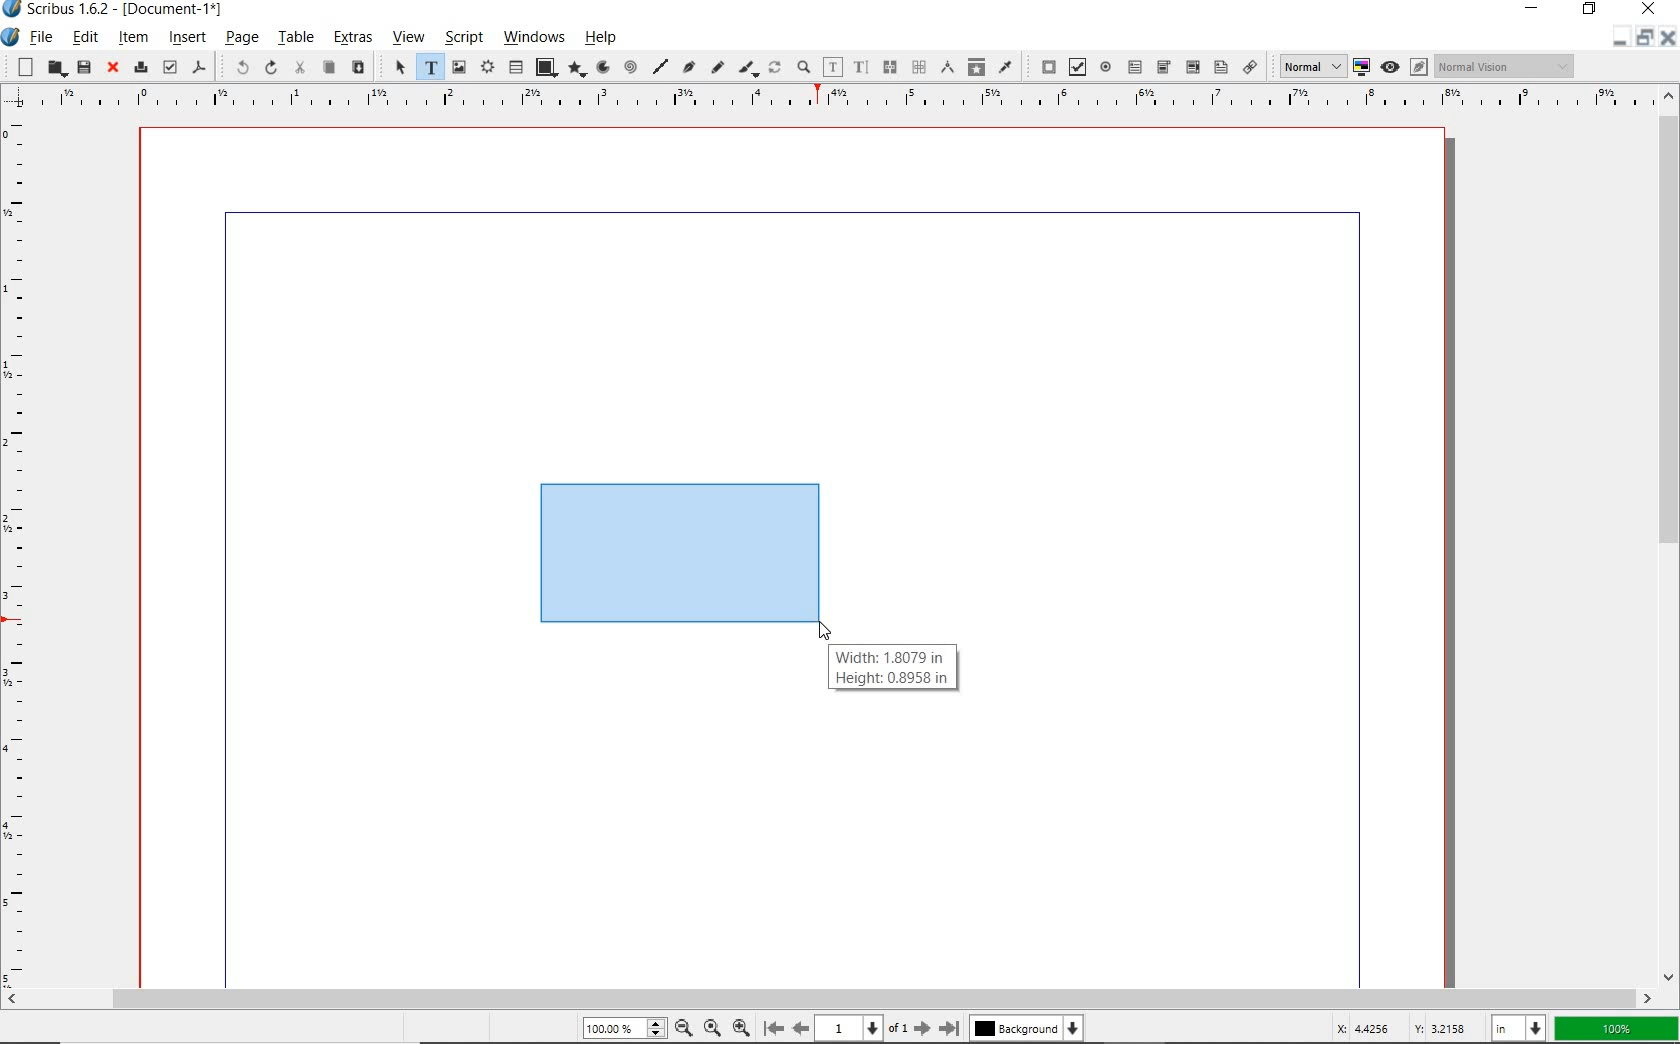 The image size is (1680, 1044). What do you see at coordinates (1670, 535) in the screenshot?
I see `scrollbar` at bounding box center [1670, 535].